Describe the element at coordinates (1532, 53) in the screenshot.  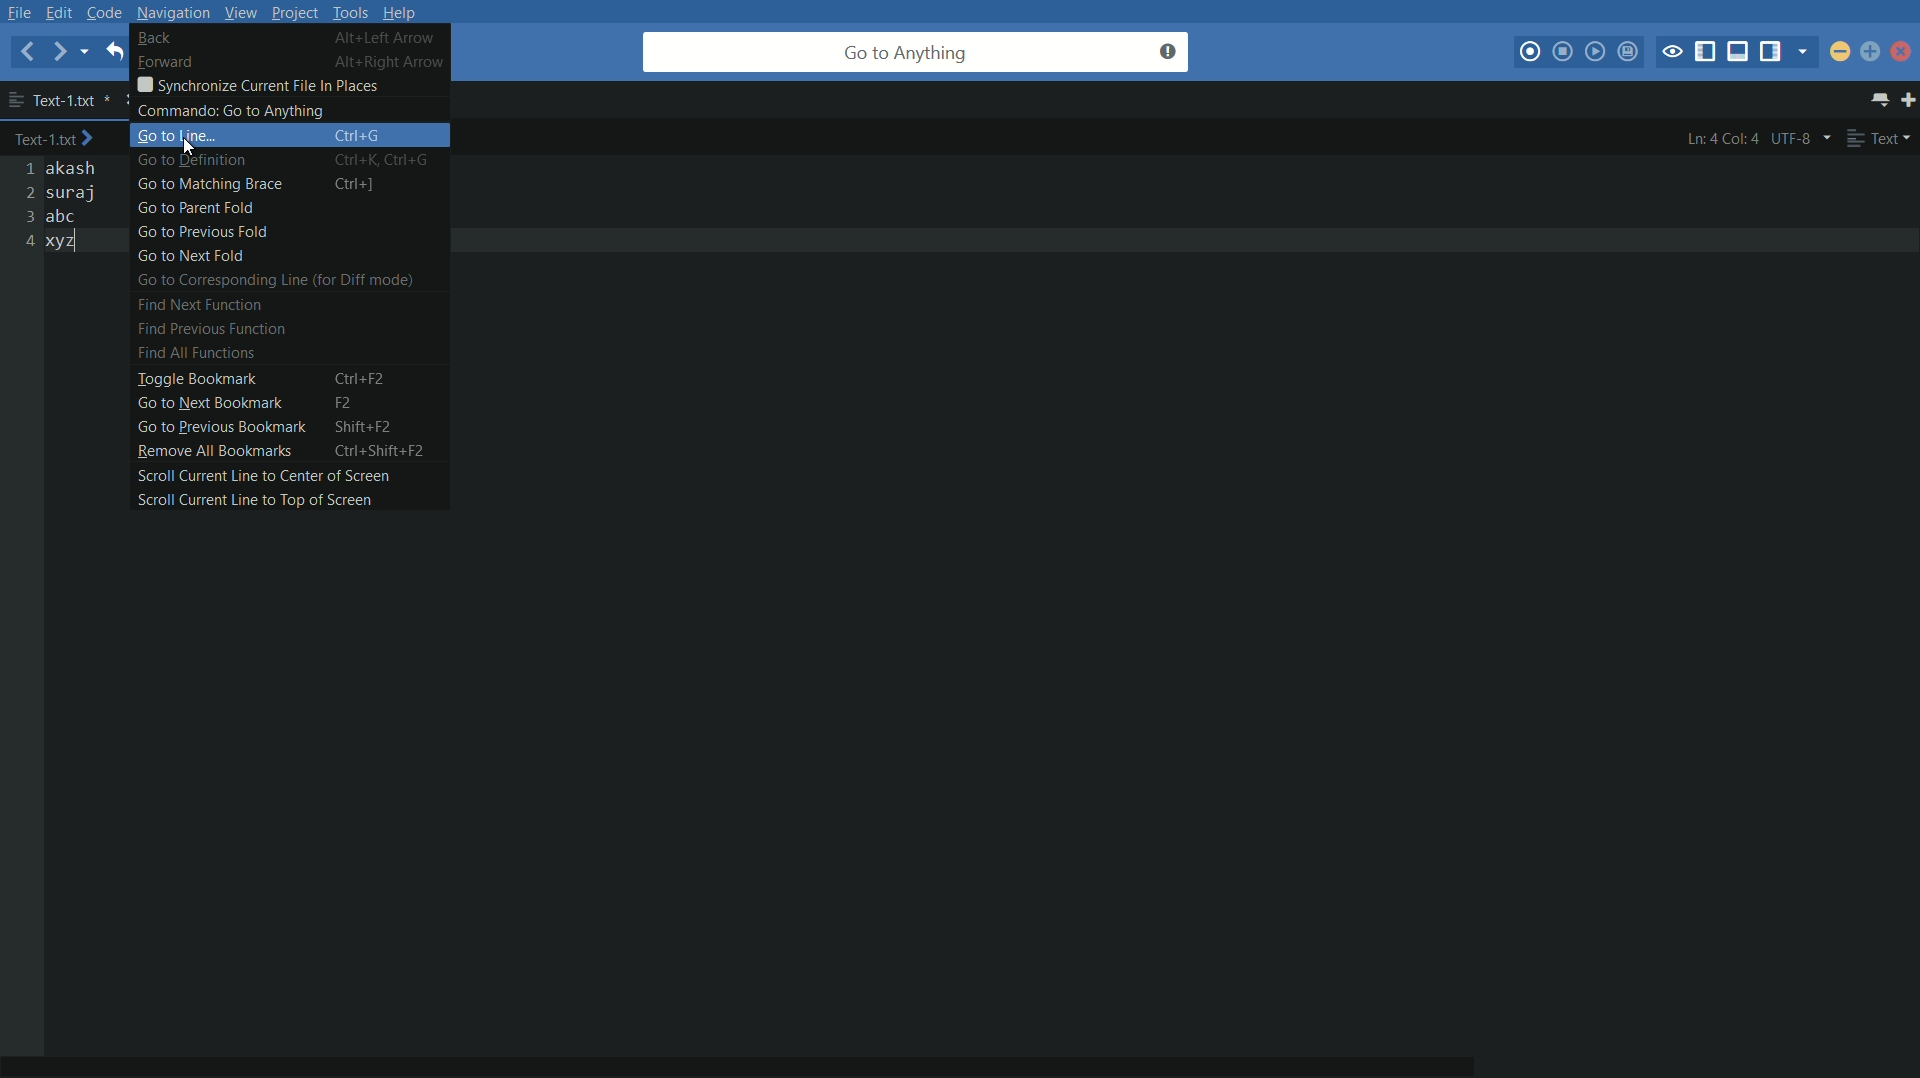
I see `start macro` at that location.